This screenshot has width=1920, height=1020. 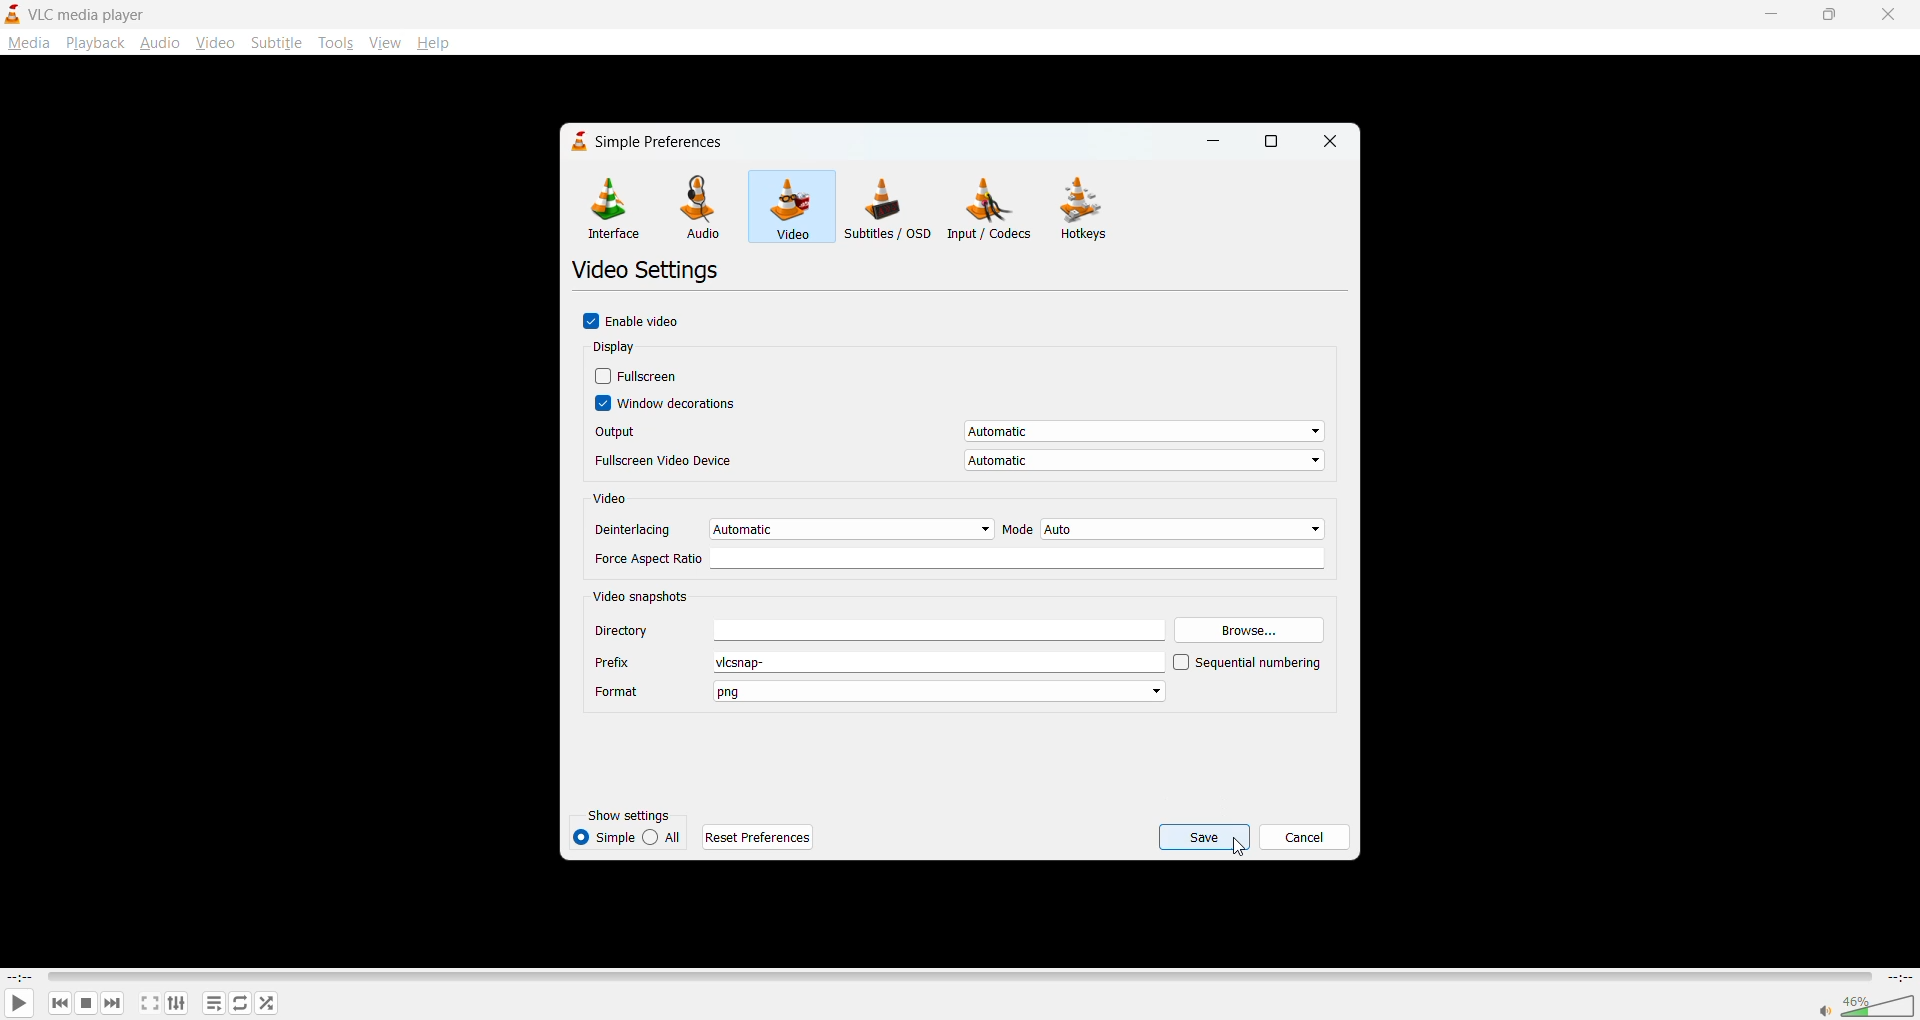 I want to click on mode, so click(x=1162, y=529).